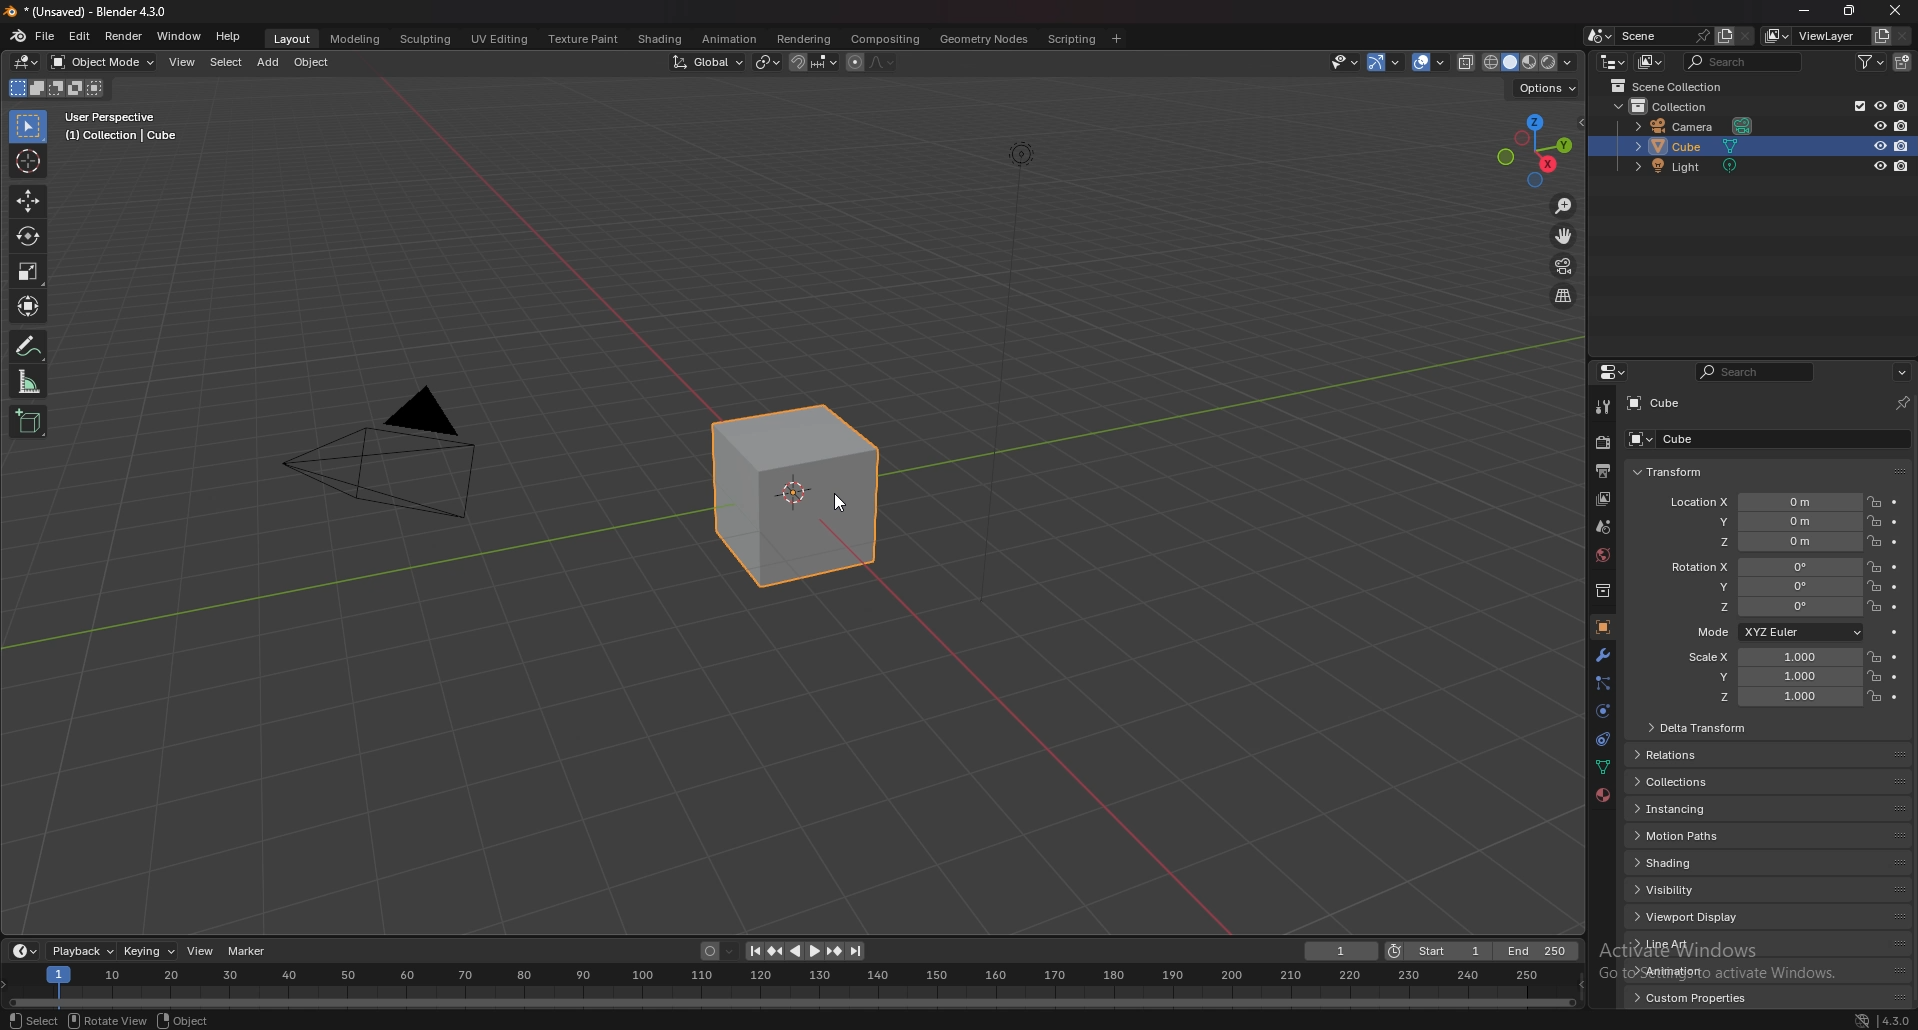  Describe the element at coordinates (1604, 656) in the screenshot. I see `modifier` at that location.